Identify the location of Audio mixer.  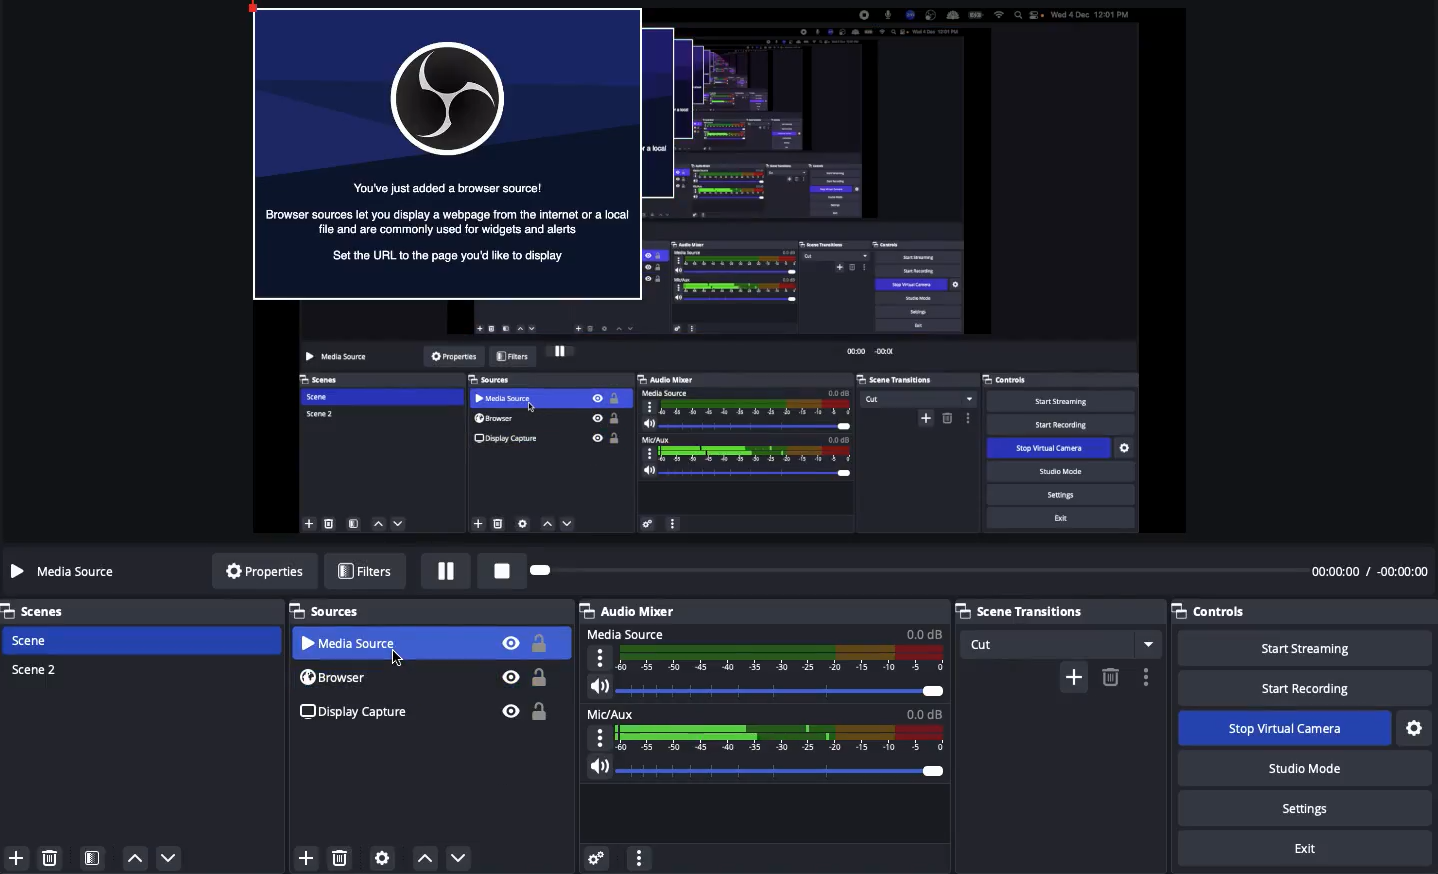
(762, 611).